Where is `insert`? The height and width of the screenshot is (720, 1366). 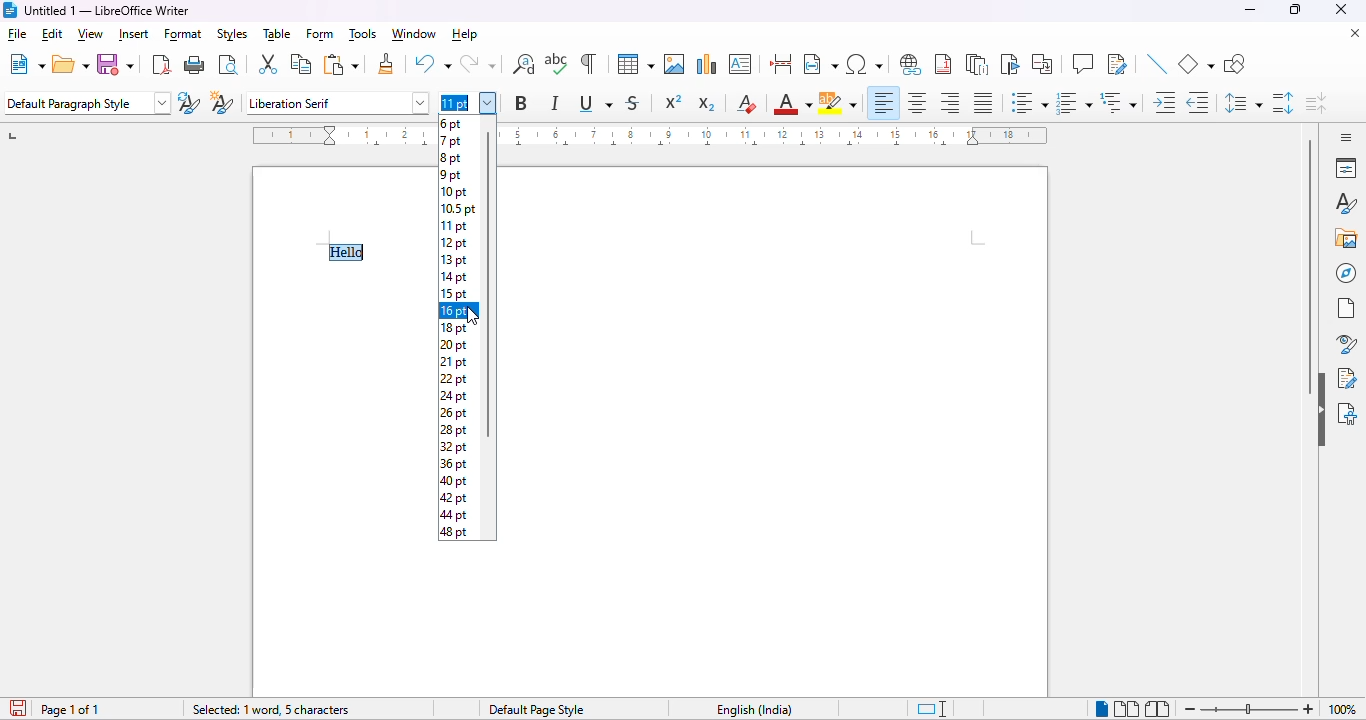 insert is located at coordinates (133, 35).